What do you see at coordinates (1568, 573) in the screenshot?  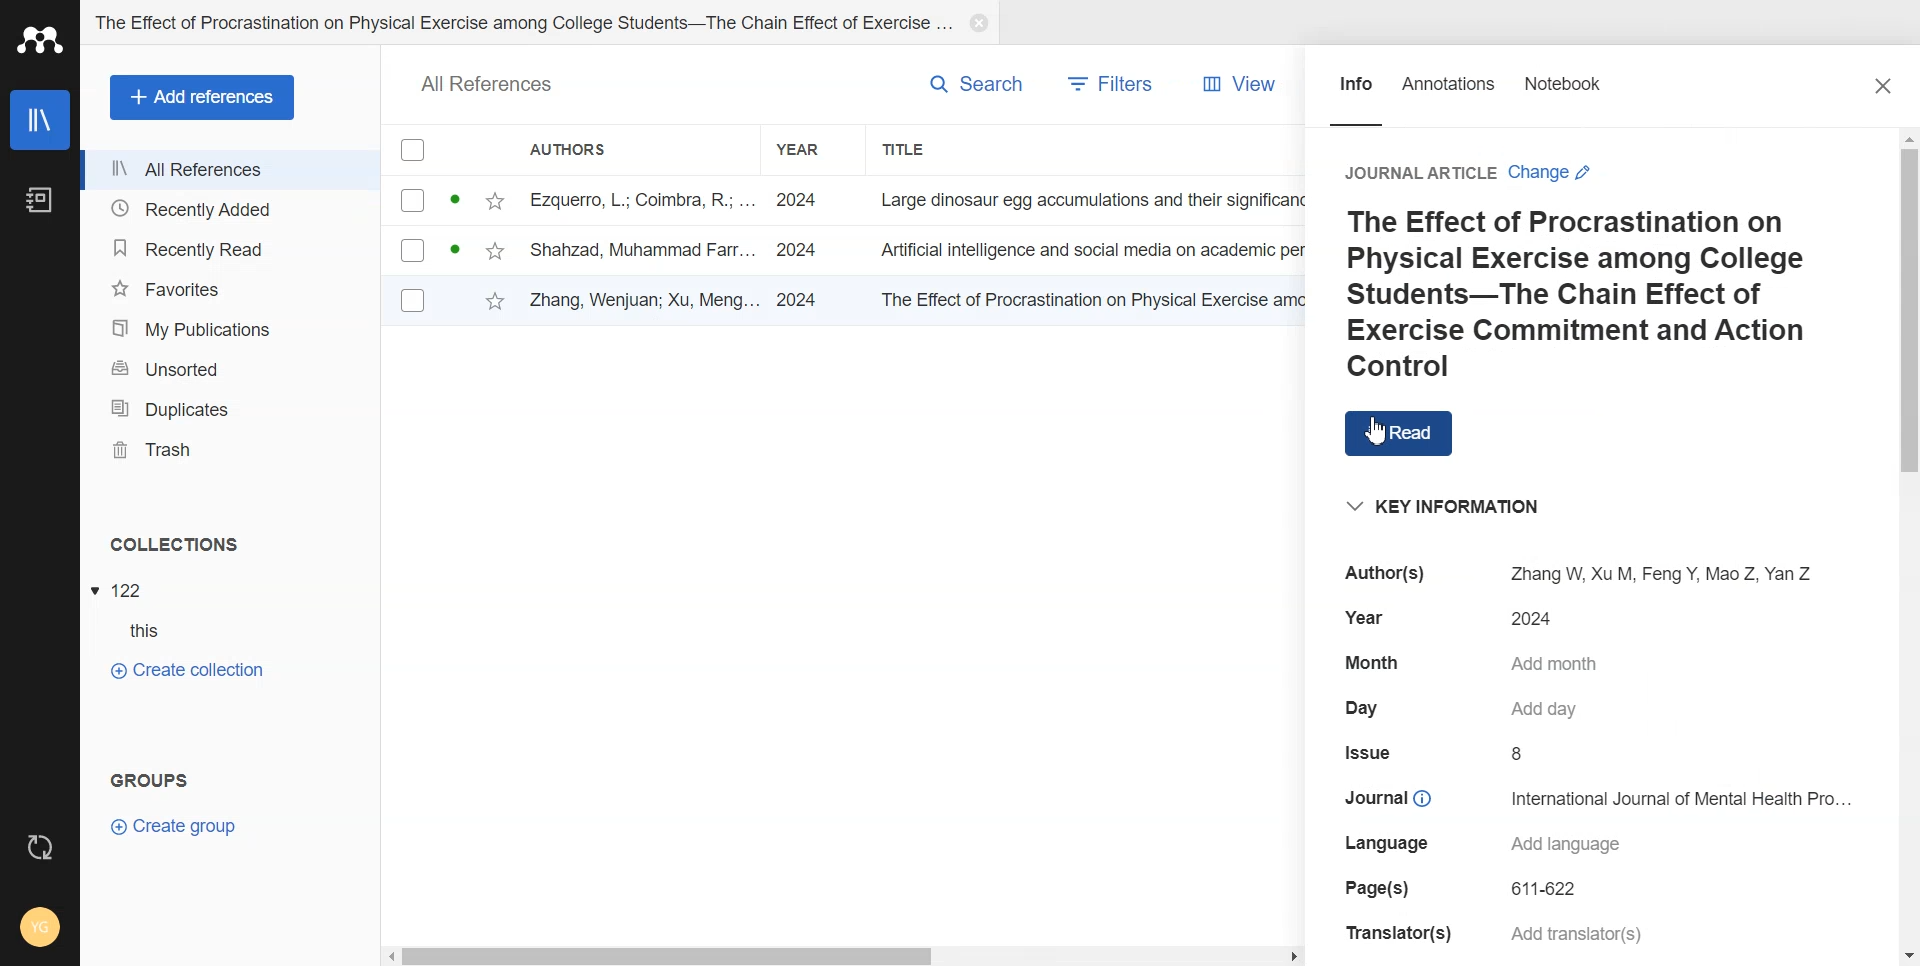 I see `Author(s) Zhang W, Xu M, Feng Y, Mao Z, Yan Z` at bounding box center [1568, 573].